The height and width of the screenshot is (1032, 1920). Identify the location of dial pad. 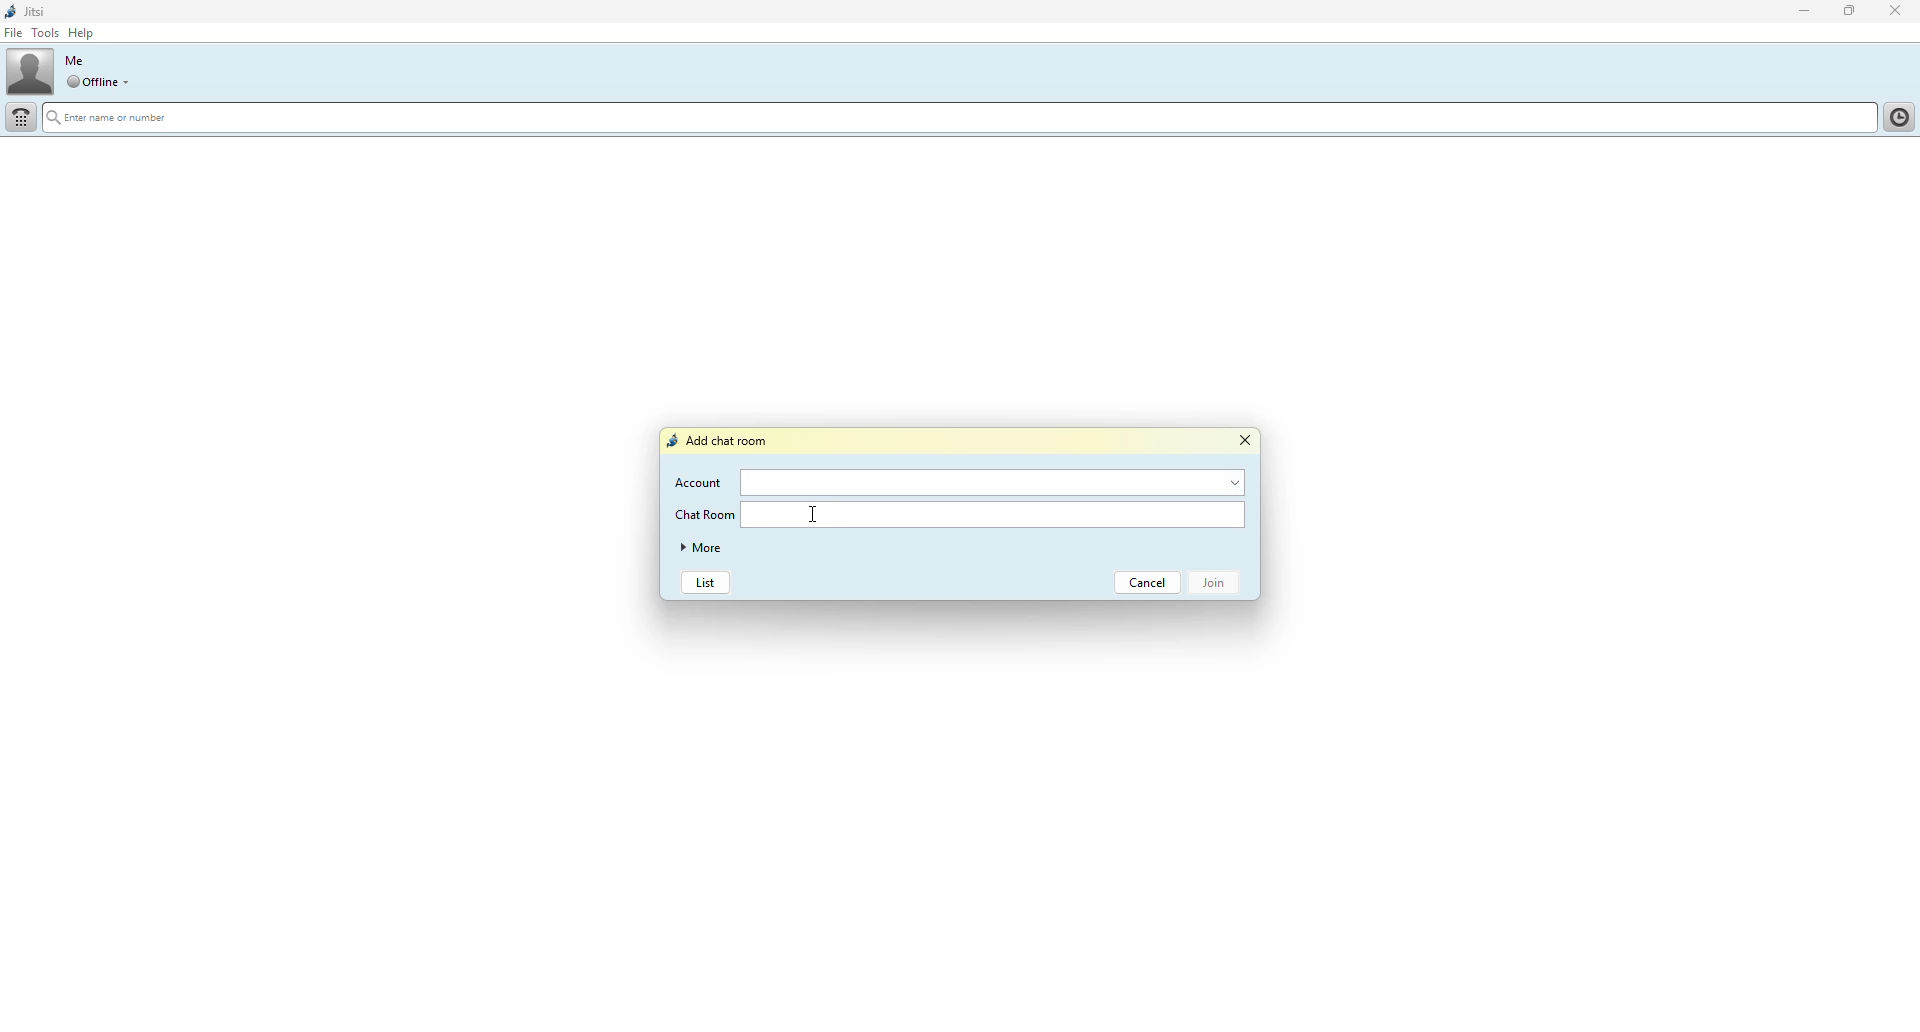
(22, 117).